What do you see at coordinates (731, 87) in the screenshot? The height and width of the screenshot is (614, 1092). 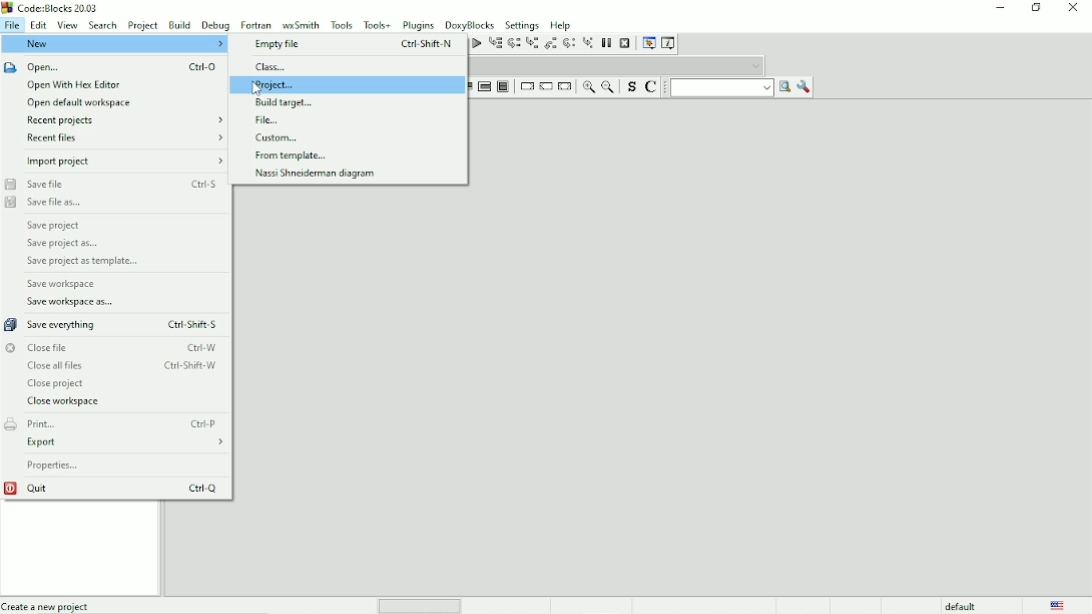 I see `Run search` at bounding box center [731, 87].